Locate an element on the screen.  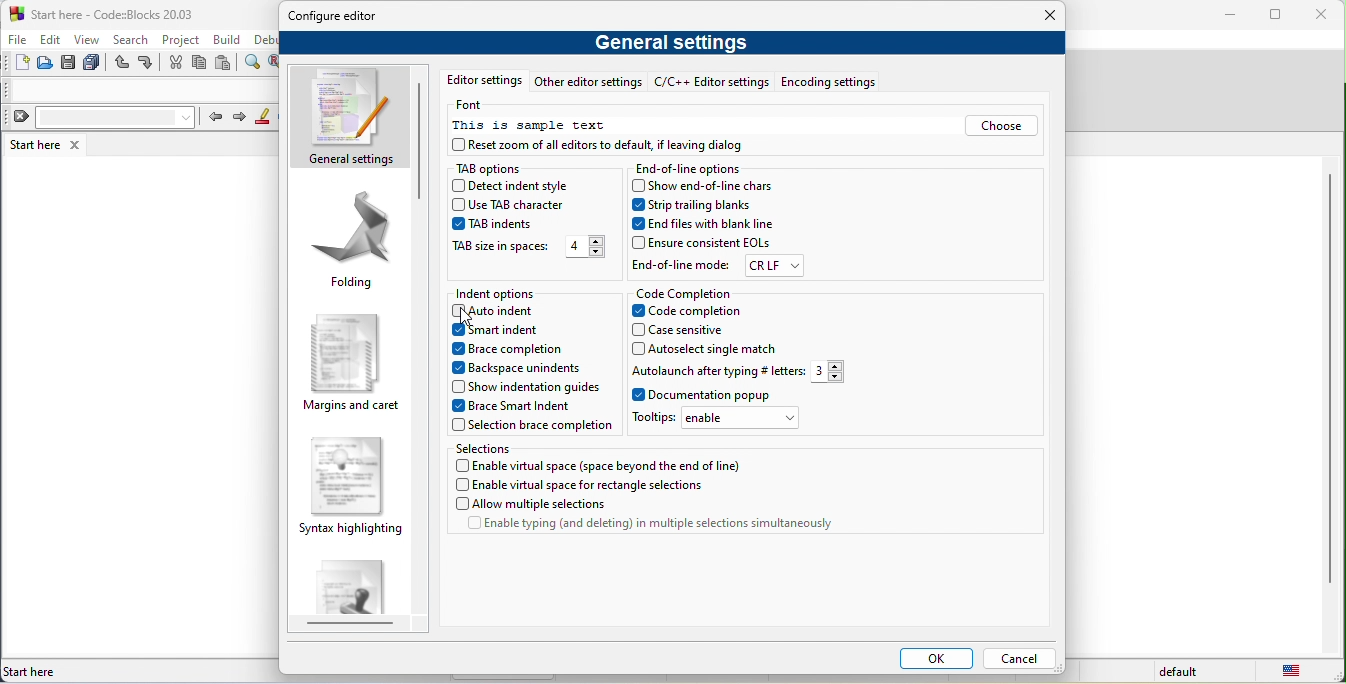
file is located at coordinates (19, 41).